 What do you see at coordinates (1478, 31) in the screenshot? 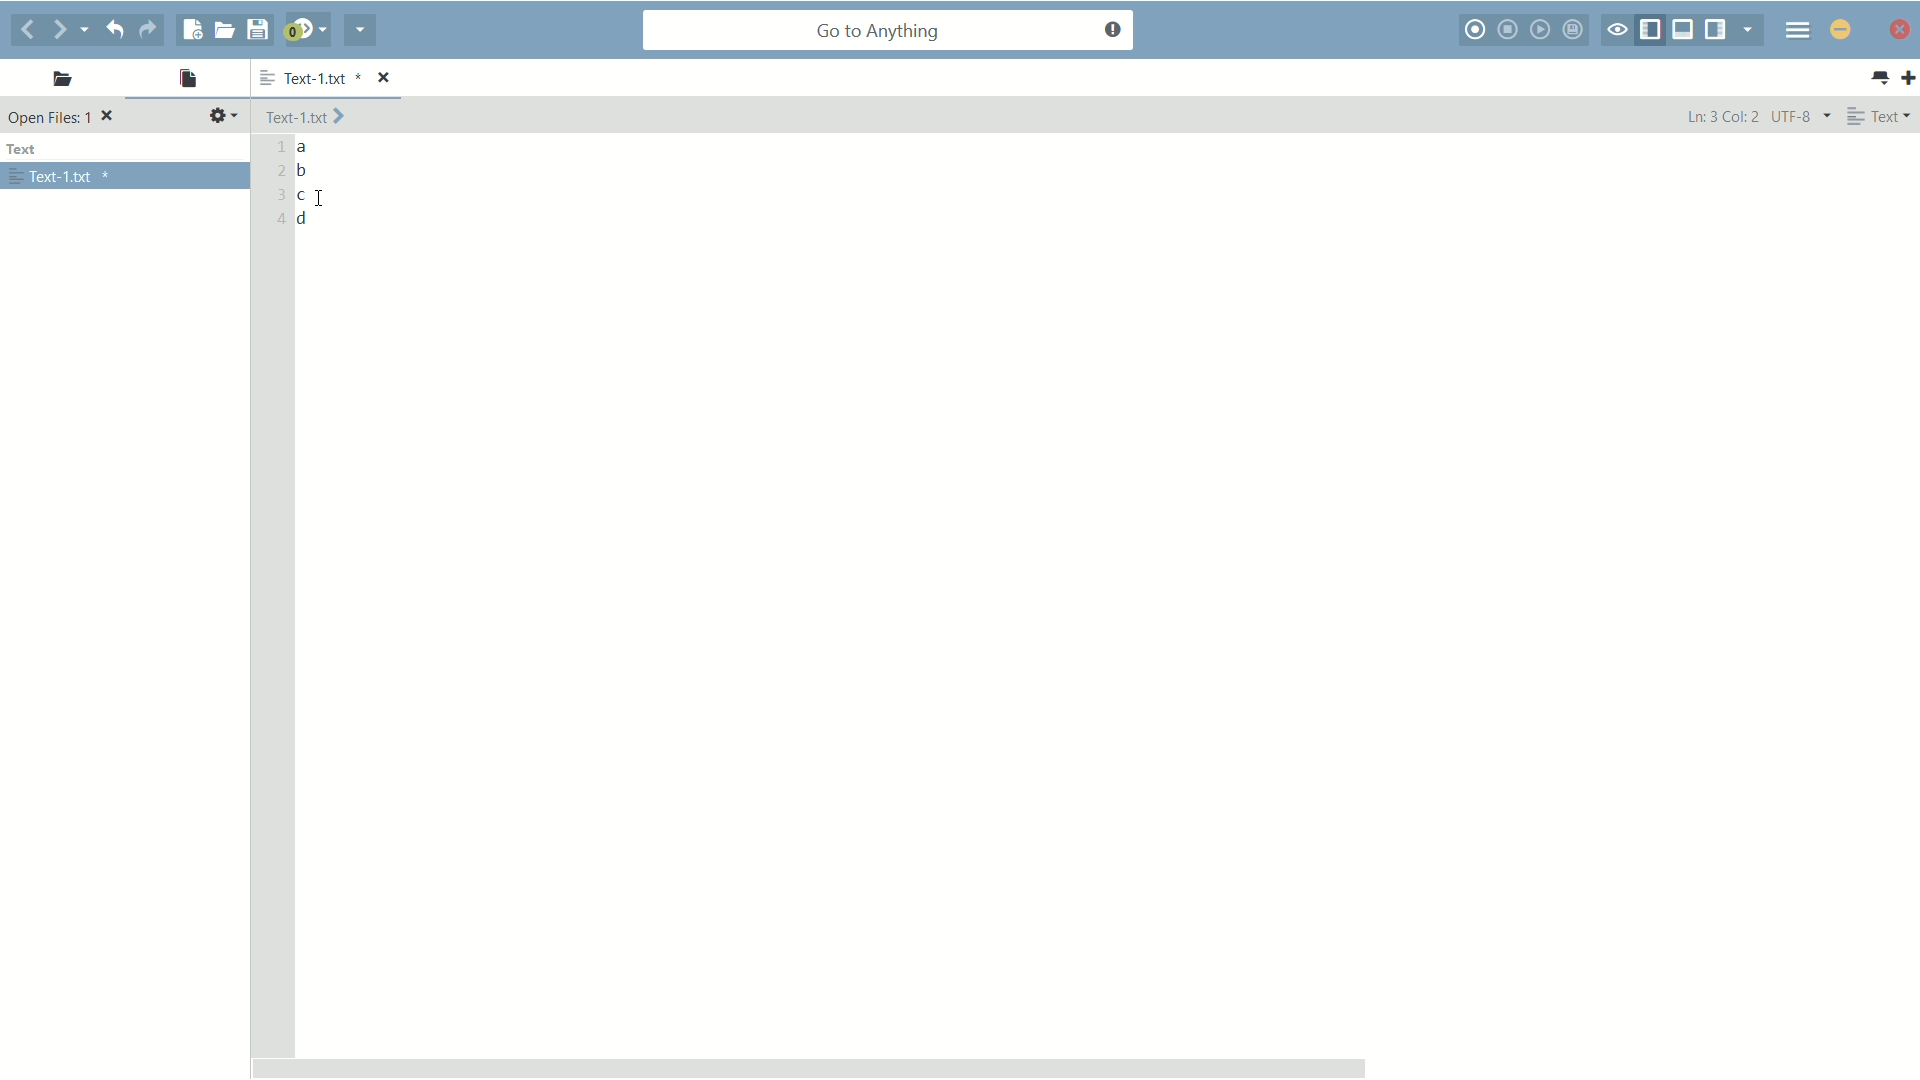
I see `start macro` at bounding box center [1478, 31].